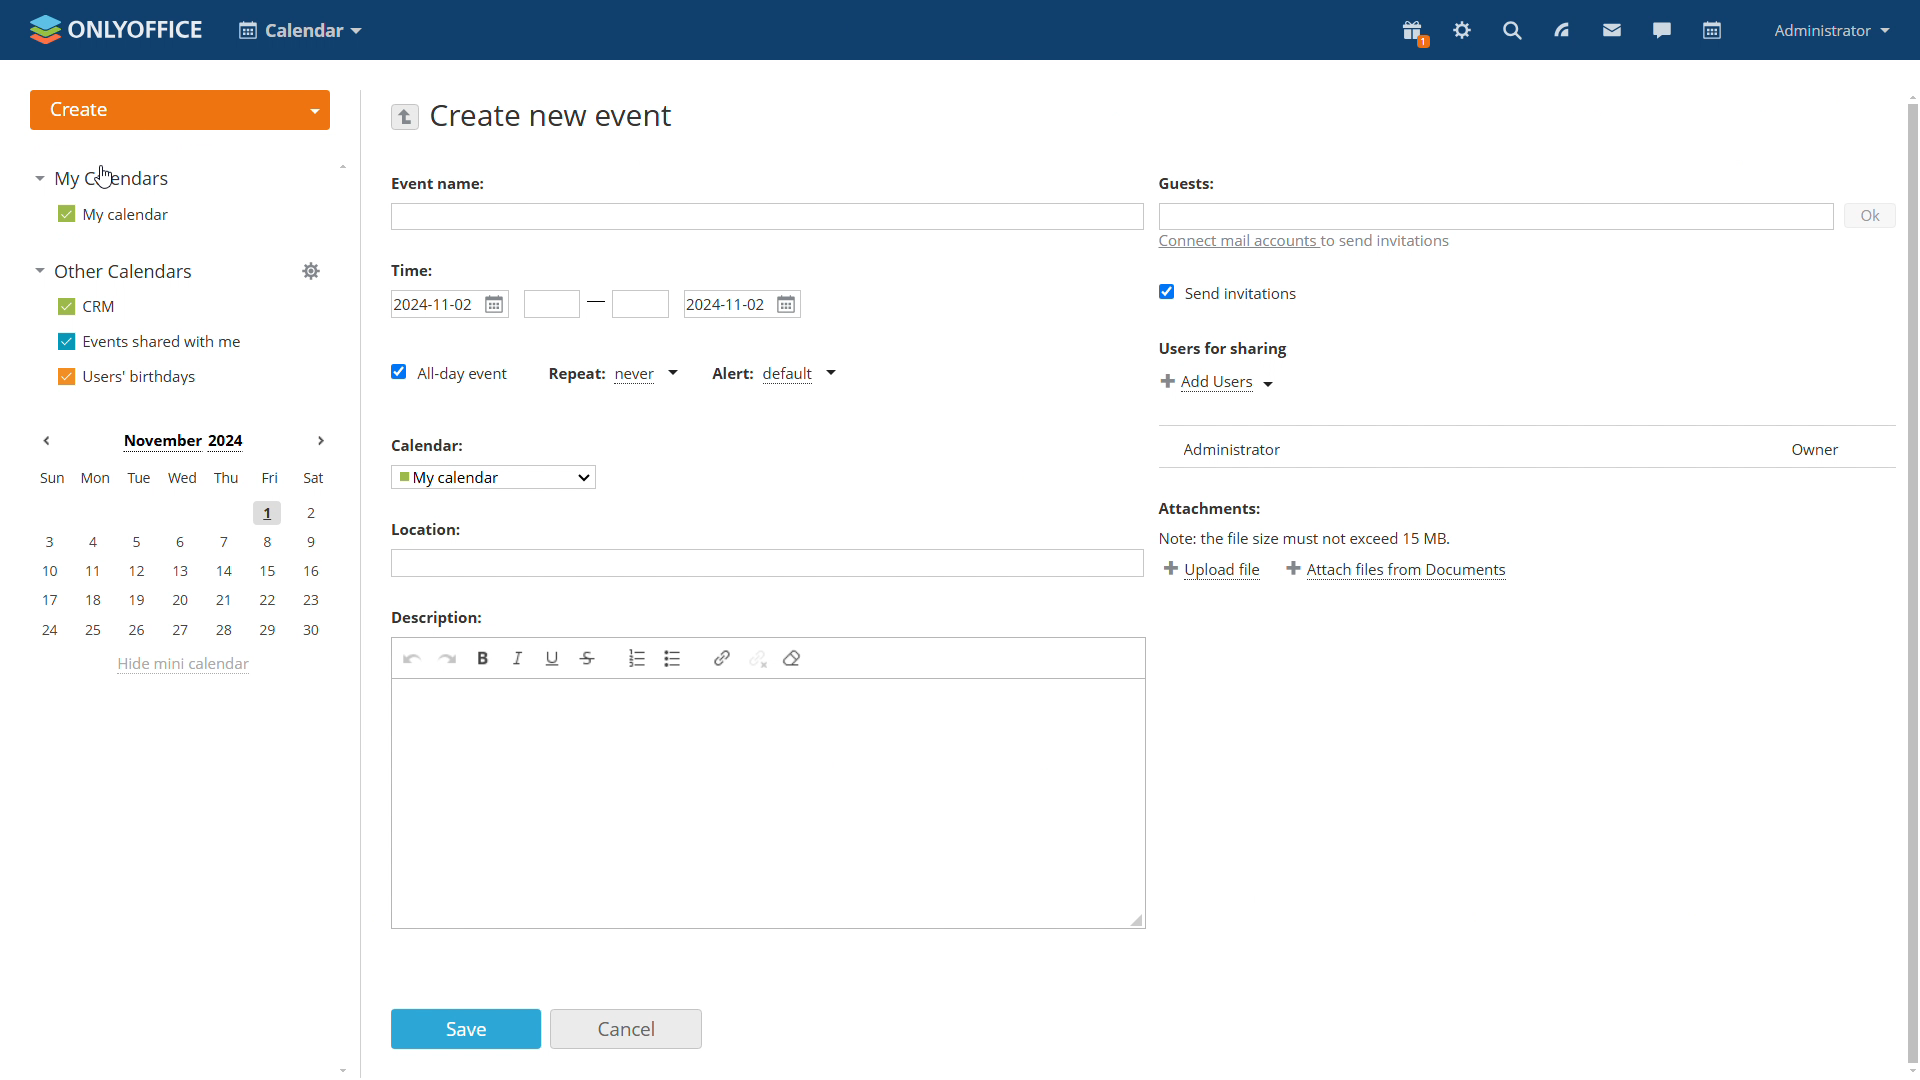 The height and width of the screenshot is (1080, 1920). Describe the element at coordinates (555, 115) in the screenshot. I see `create new event` at that location.